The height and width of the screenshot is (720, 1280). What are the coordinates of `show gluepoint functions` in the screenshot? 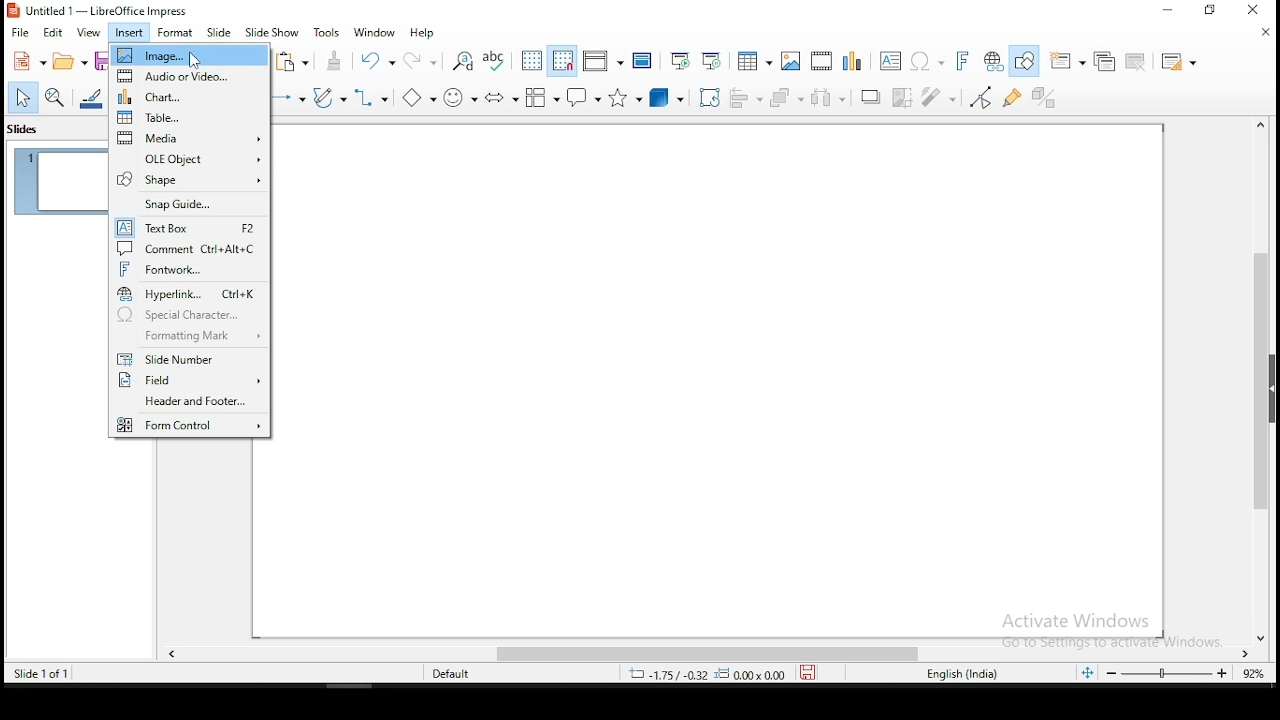 It's located at (1015, 96).